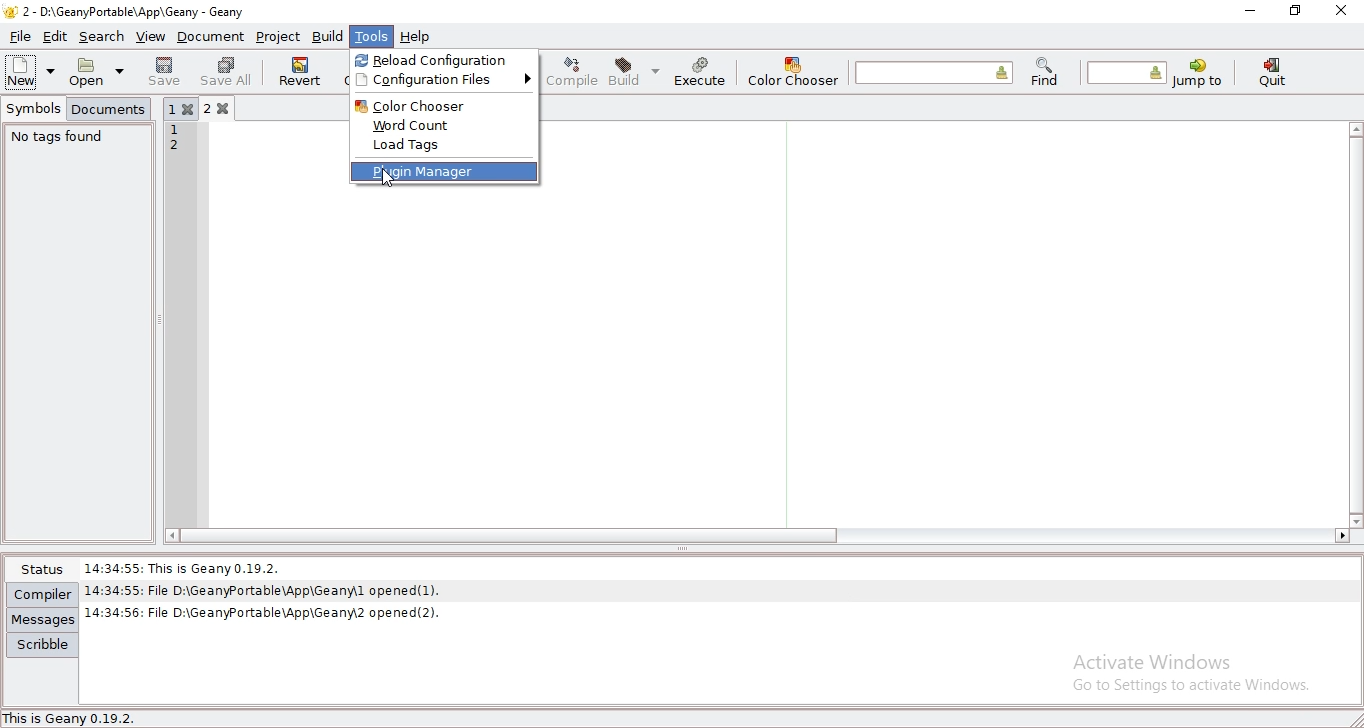 The height and width of the screenshot is (728, 1364). Describe the element at coordinates (39, 569) in the screenshot. I see `status` at that location.